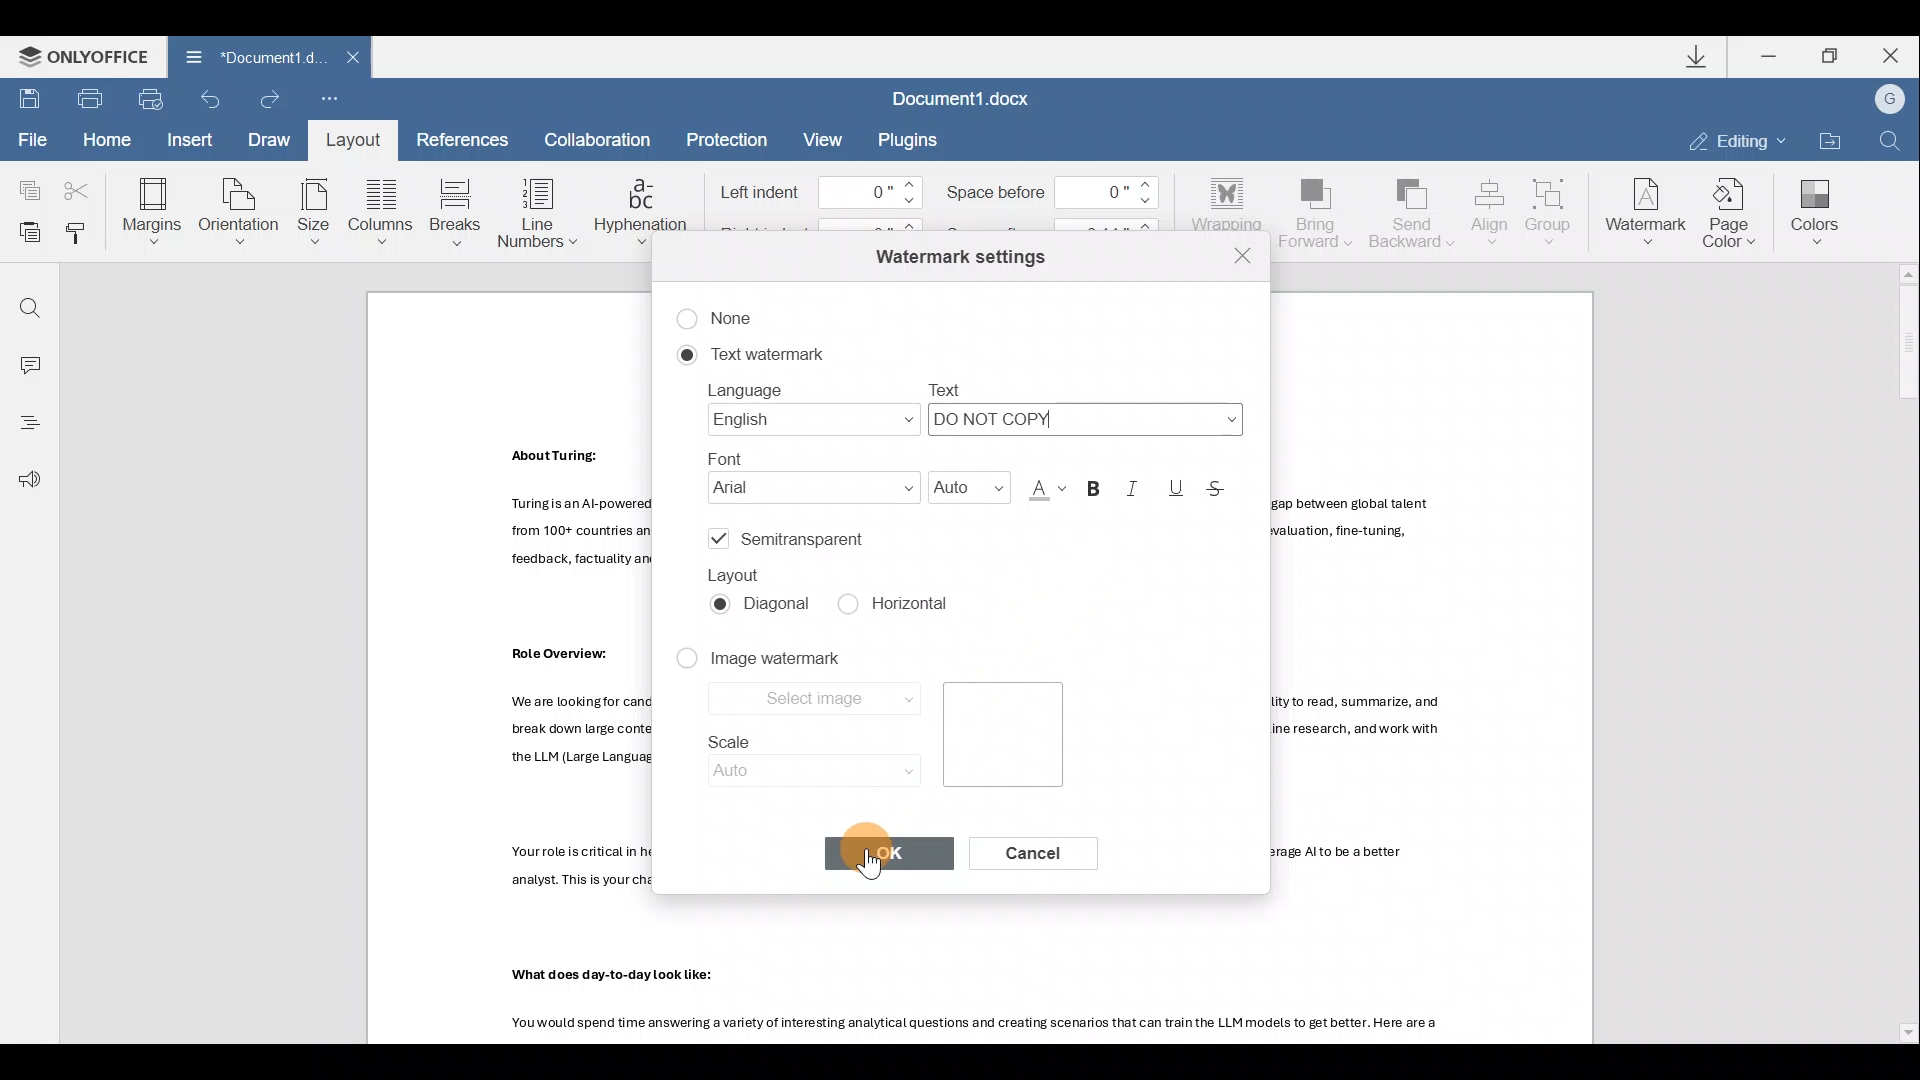 This screenshot has height=1080, width=1920. Describe the element at coordinates (456, 207) in the screenshot. I see `Breaks` at that location.